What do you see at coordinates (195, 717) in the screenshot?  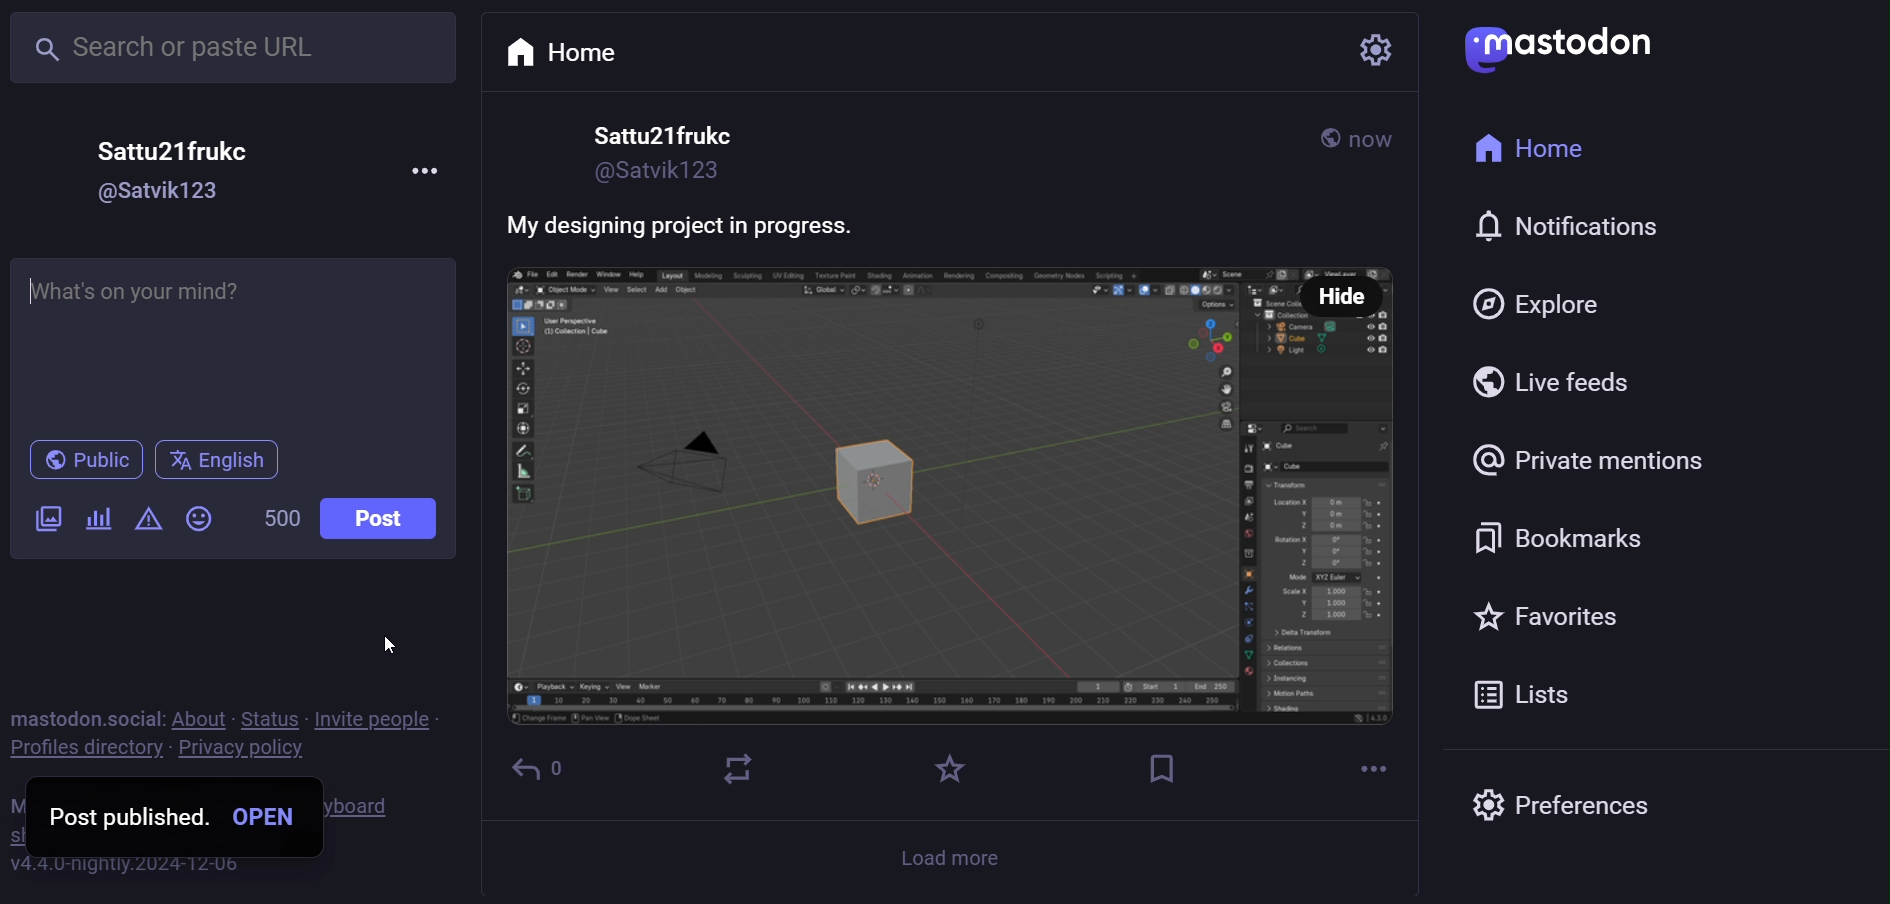 I see `about` at bounding box center [195, 717].